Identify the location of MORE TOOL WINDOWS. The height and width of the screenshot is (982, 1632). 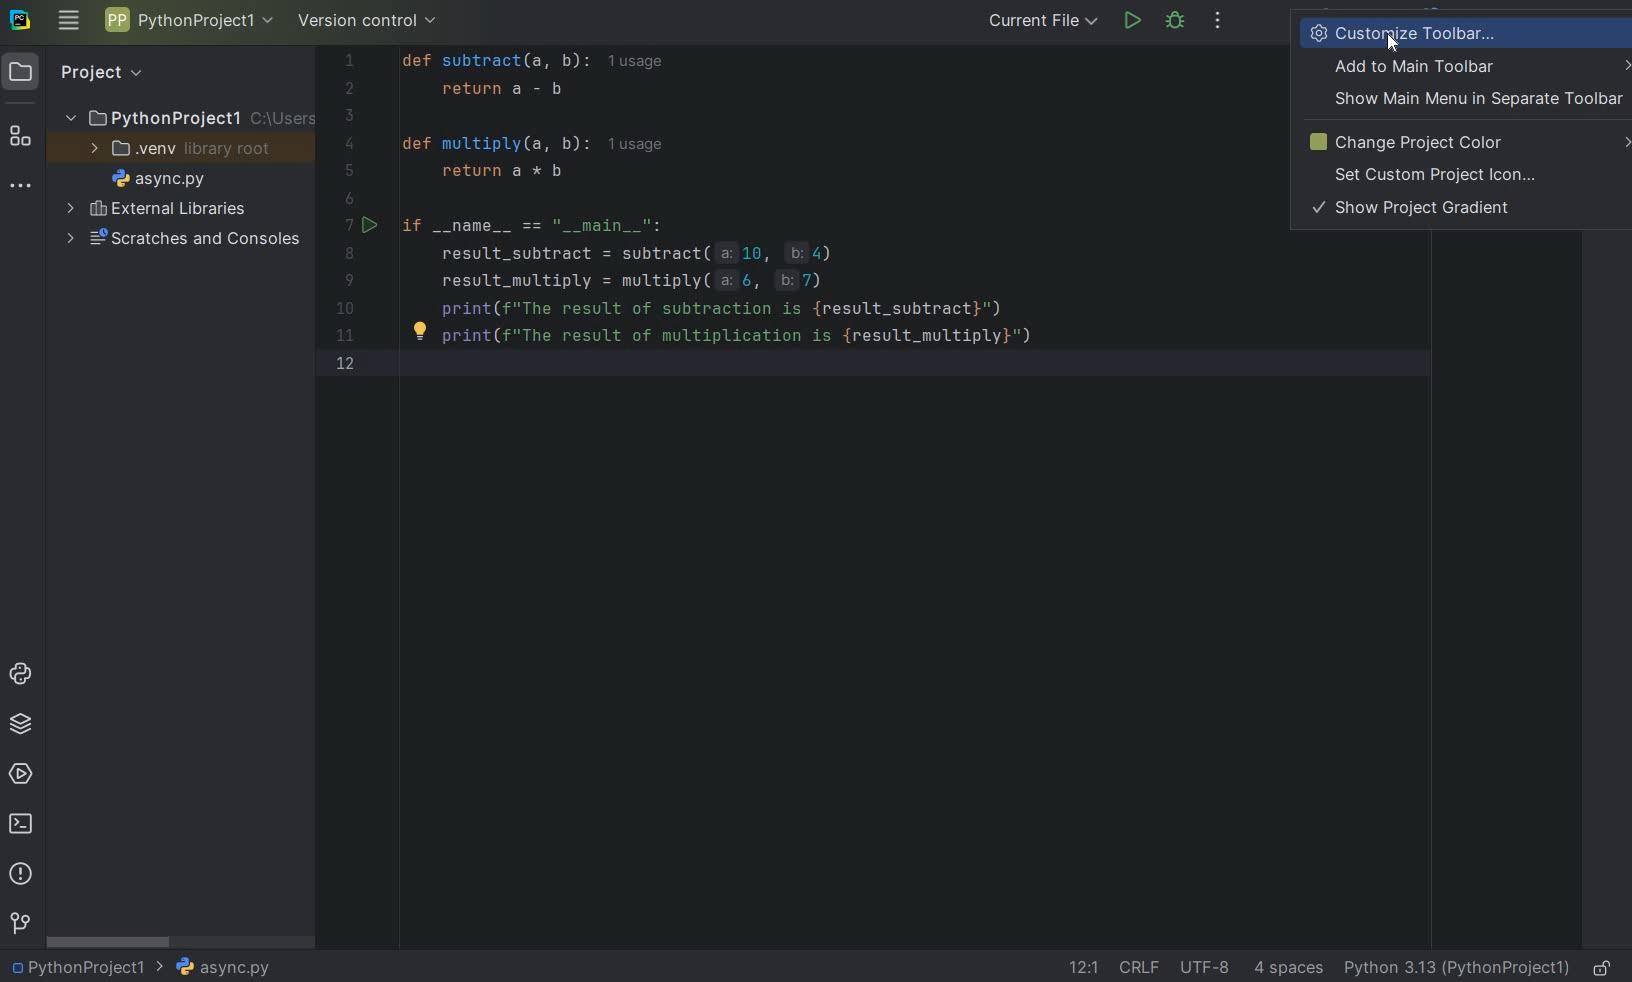
(21, 187).